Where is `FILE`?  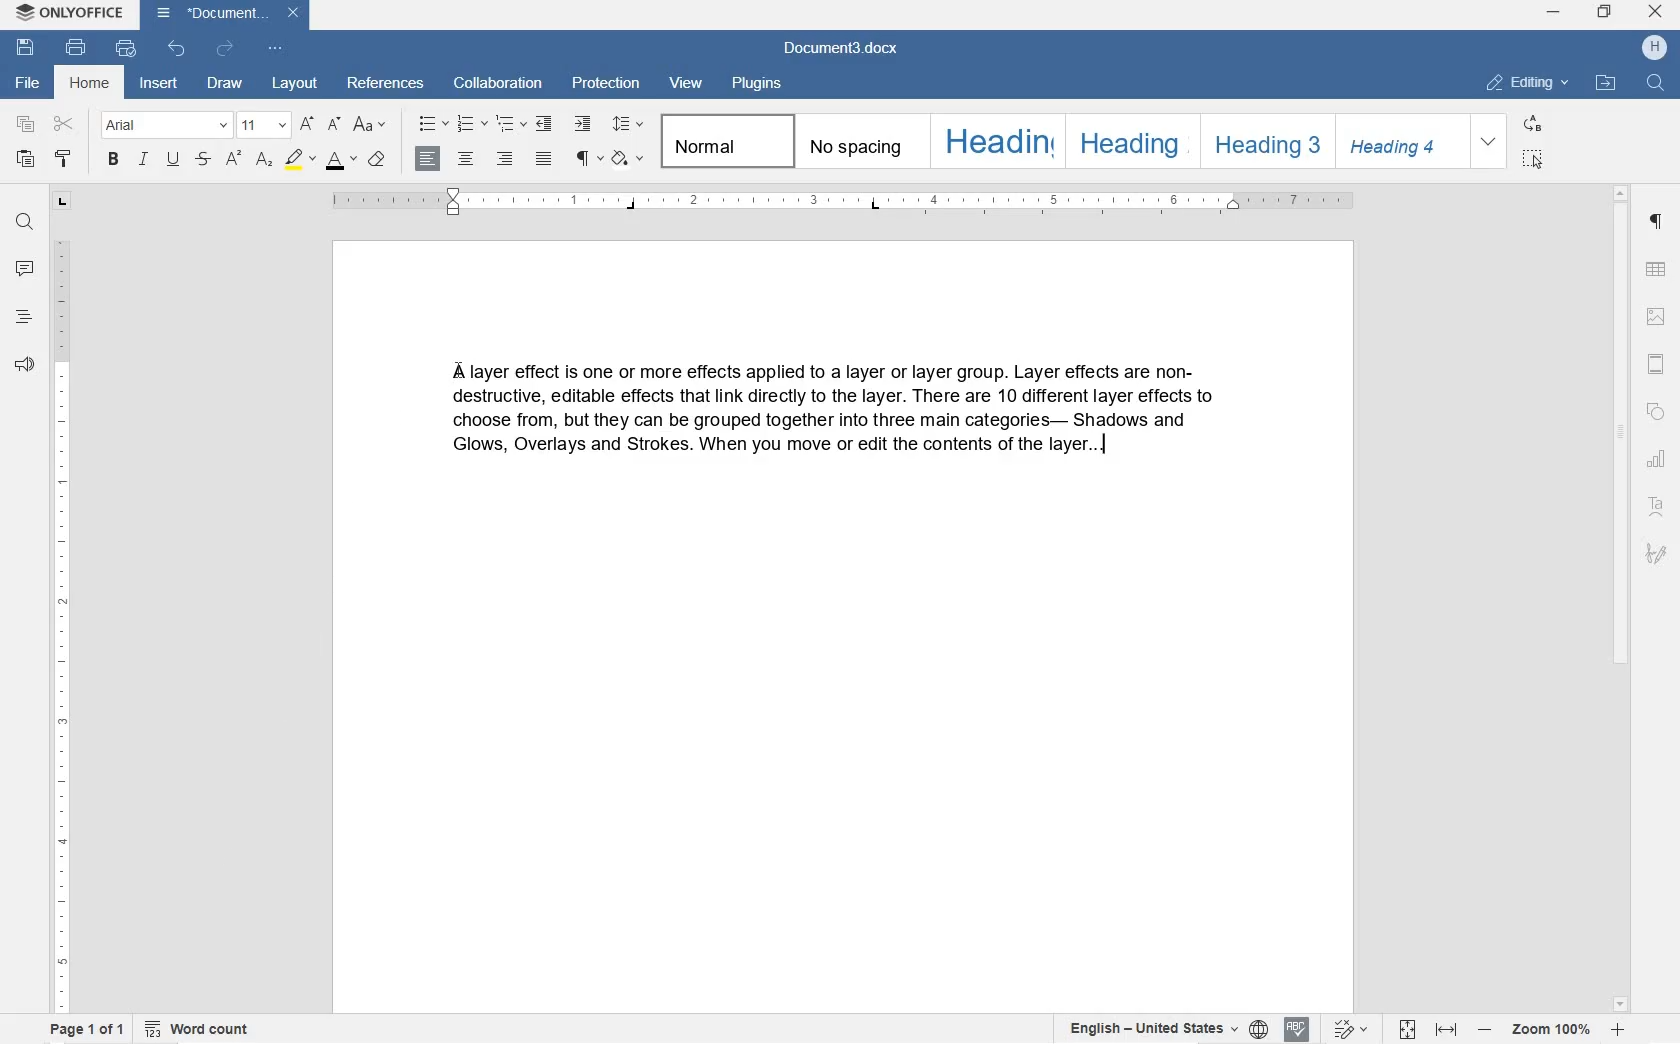 FILE is located at coordinates (28, 84).